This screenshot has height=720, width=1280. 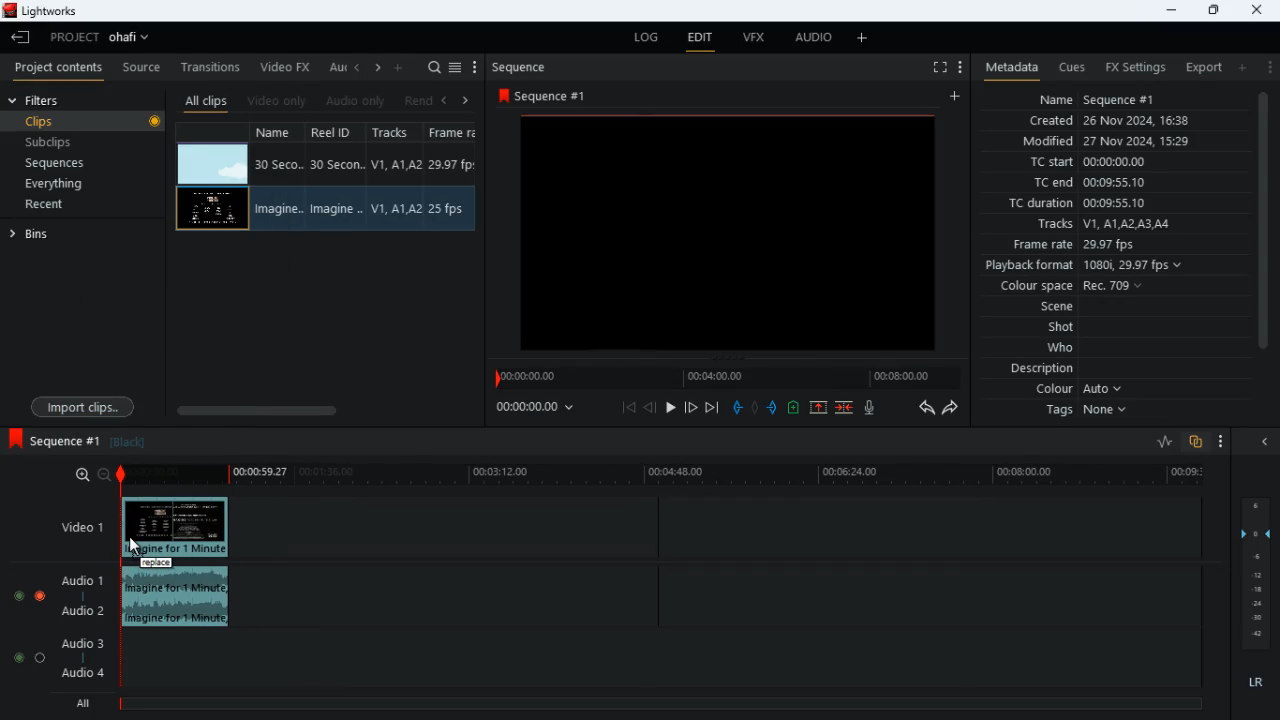 What do you see at coordinates (336, 67) in the screenshot?
I see `au` at bounding box center [336, 67].